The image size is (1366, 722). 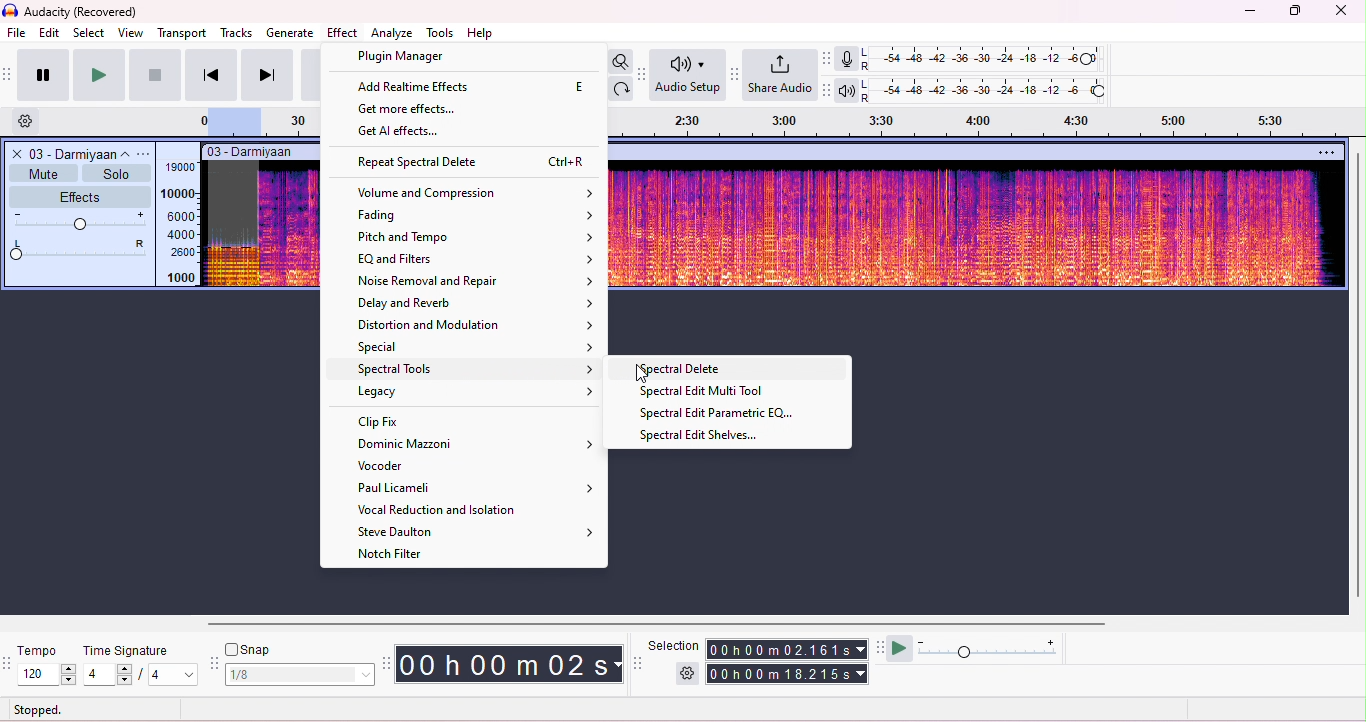 I want to click on audacity time, so click(x=511, y=663).